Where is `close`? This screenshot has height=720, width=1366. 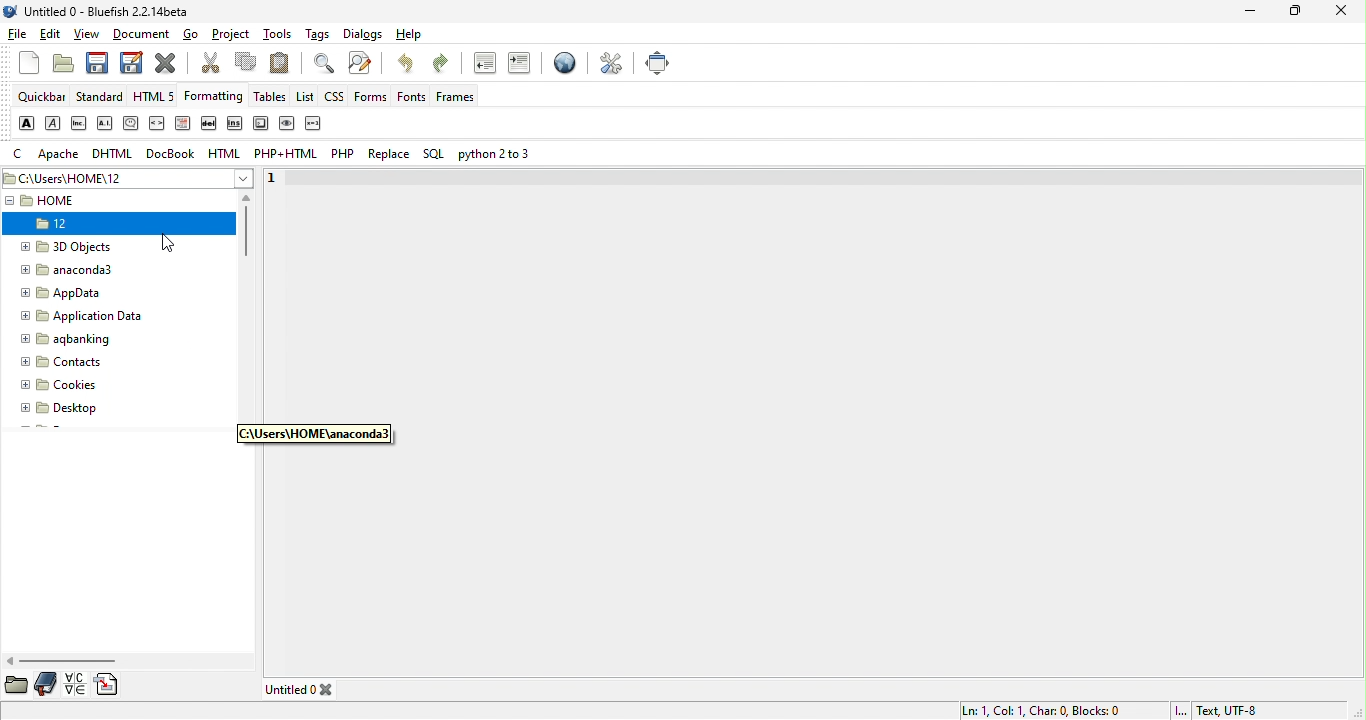
close is located at coordinates (1346, 12).